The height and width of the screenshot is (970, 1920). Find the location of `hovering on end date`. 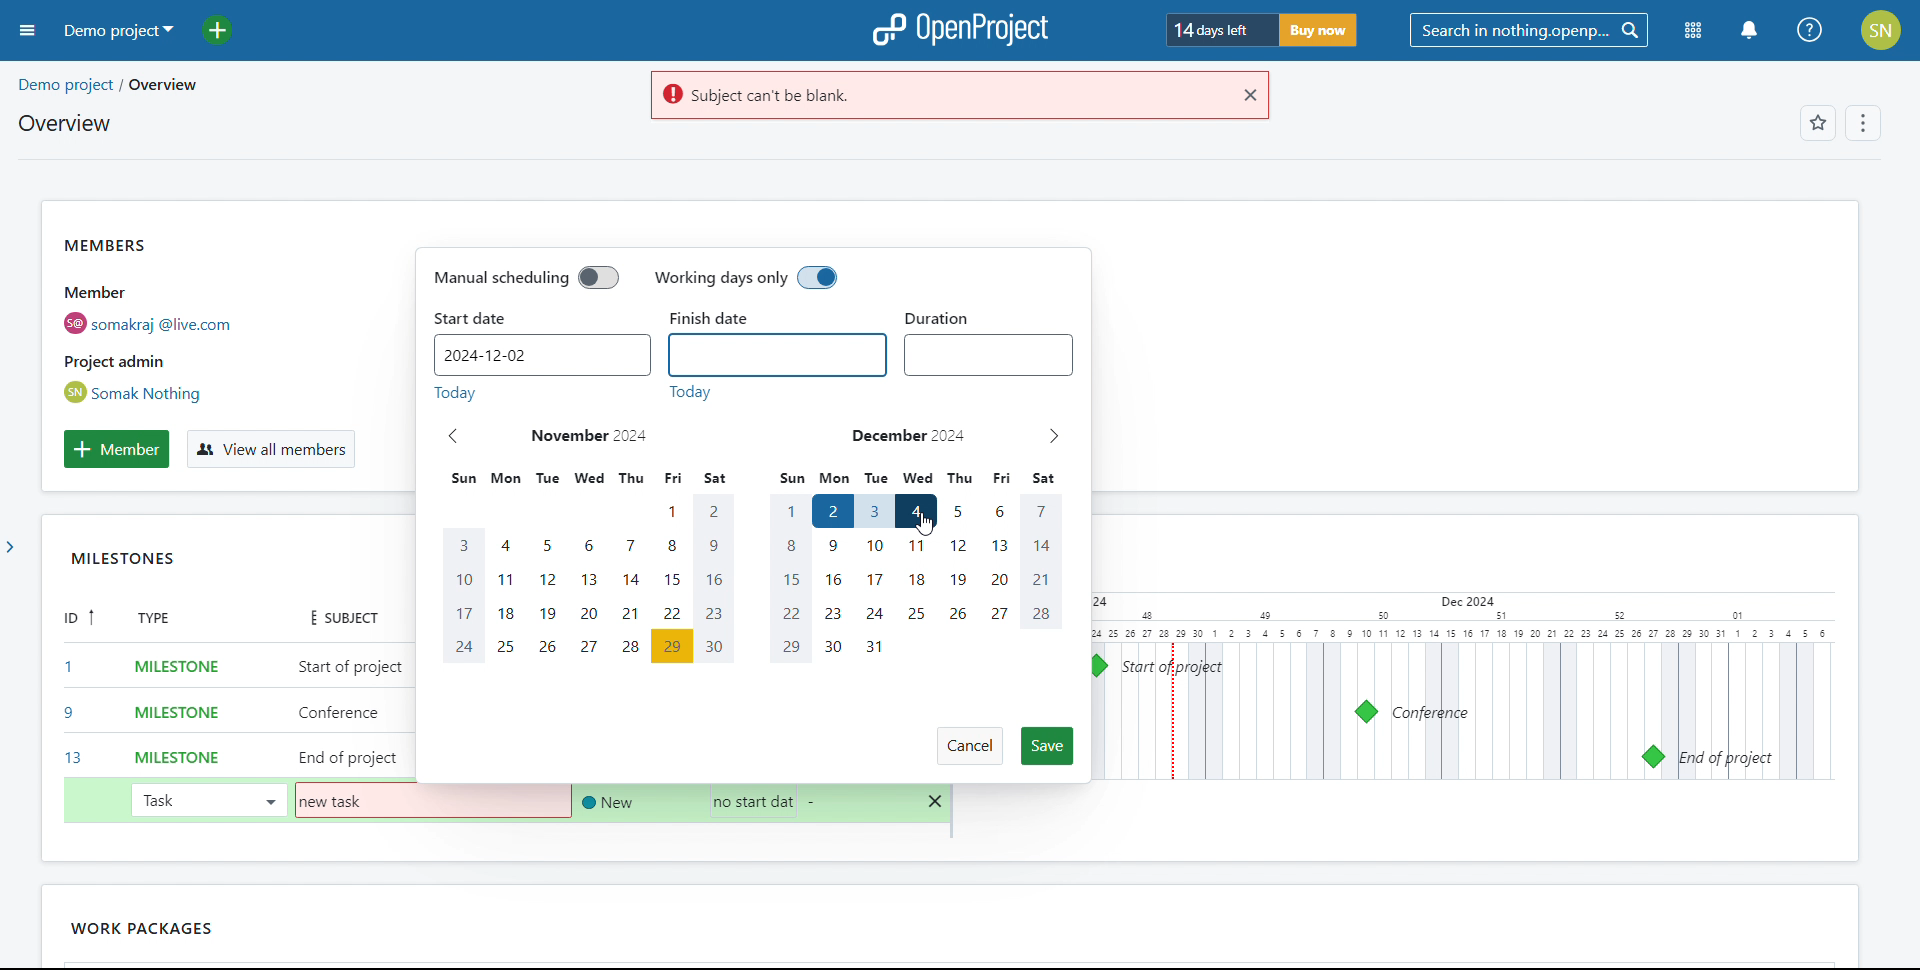

hovering on end date is located at coordinates (915, 511).